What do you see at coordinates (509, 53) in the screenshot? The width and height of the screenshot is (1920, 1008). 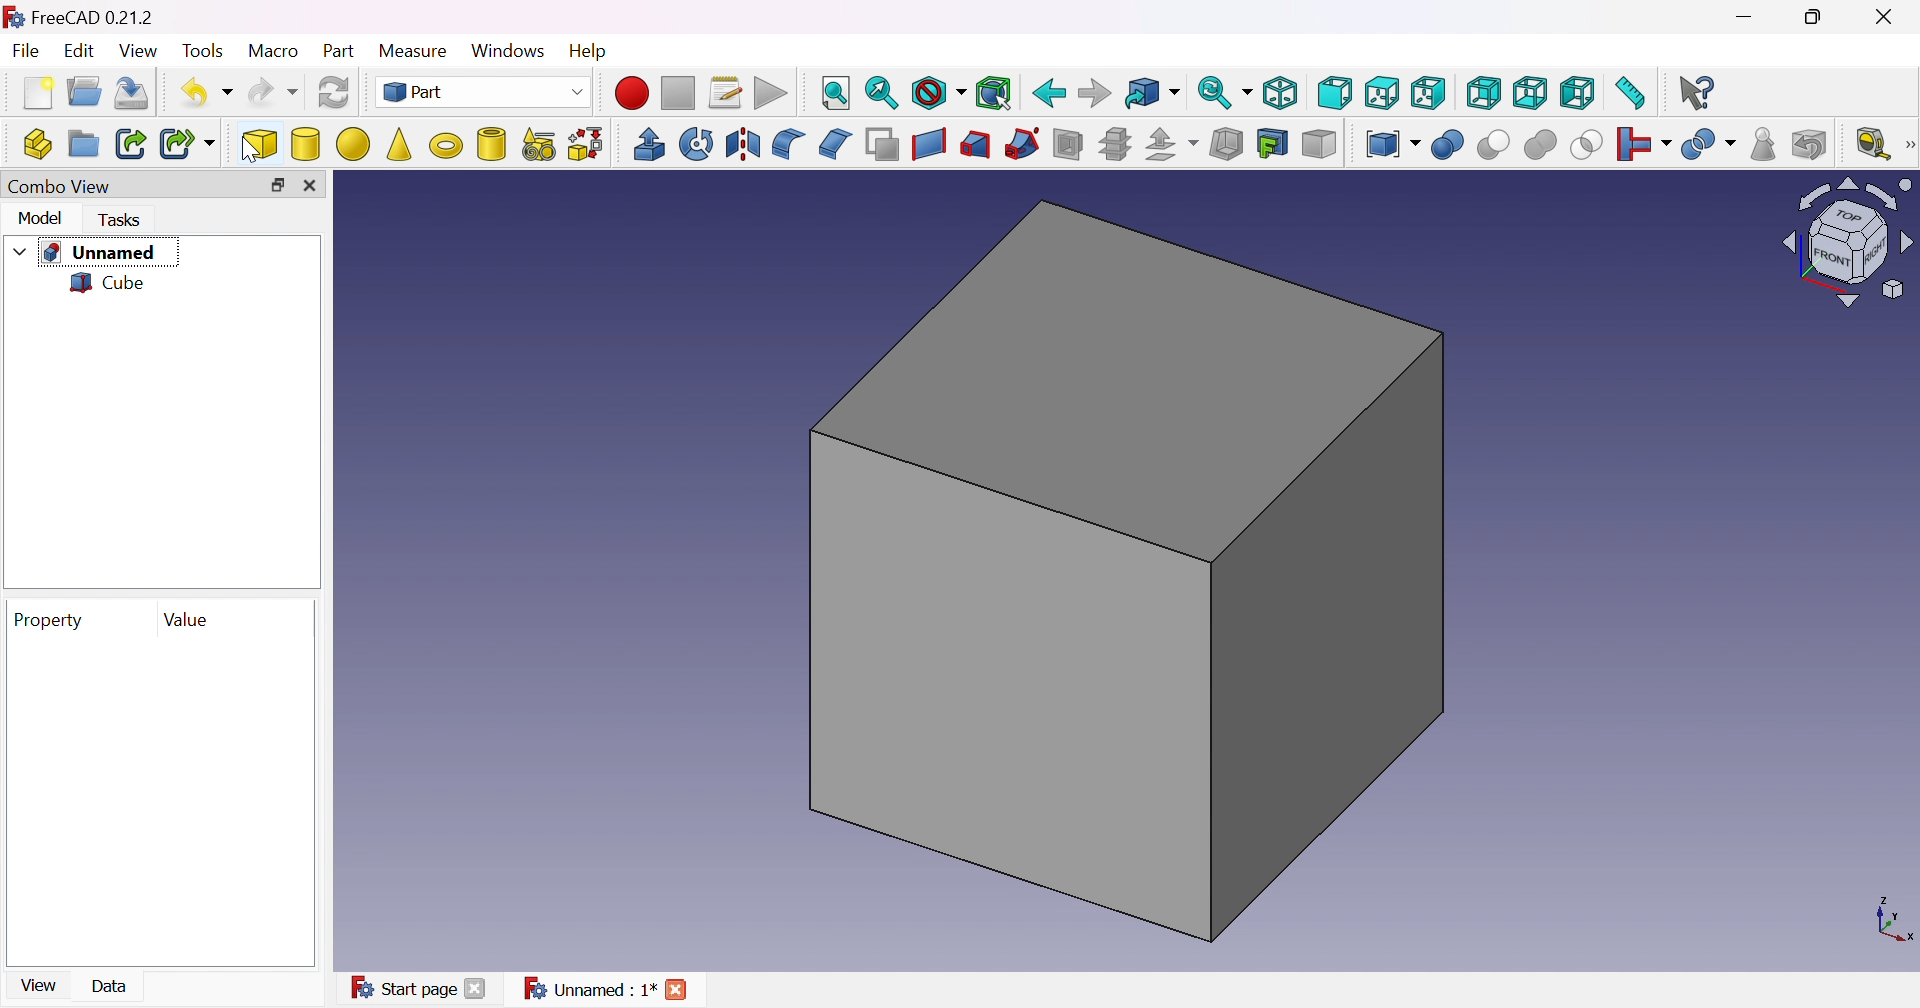 I see `Windows` at bounding box center [509, 53].